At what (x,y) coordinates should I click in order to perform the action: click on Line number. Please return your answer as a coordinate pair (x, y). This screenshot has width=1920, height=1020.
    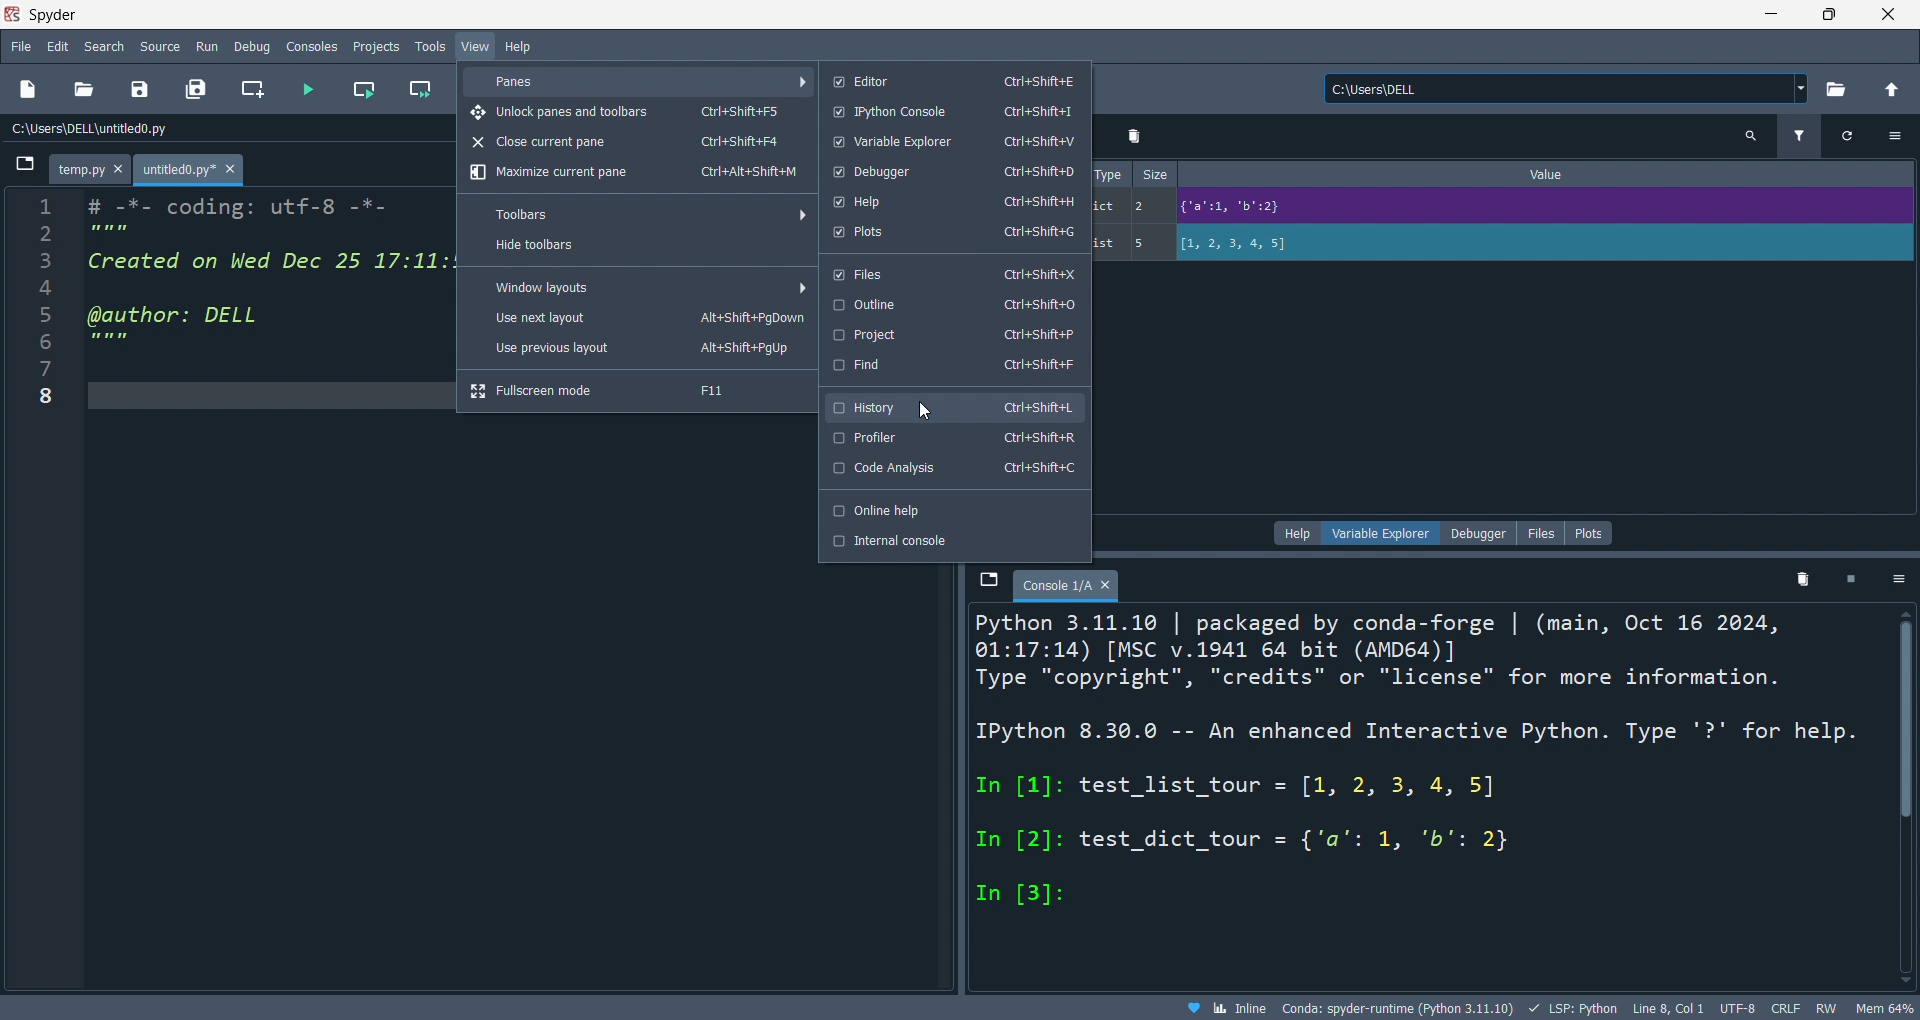
    Looking at the image, I should click on (44, 308).